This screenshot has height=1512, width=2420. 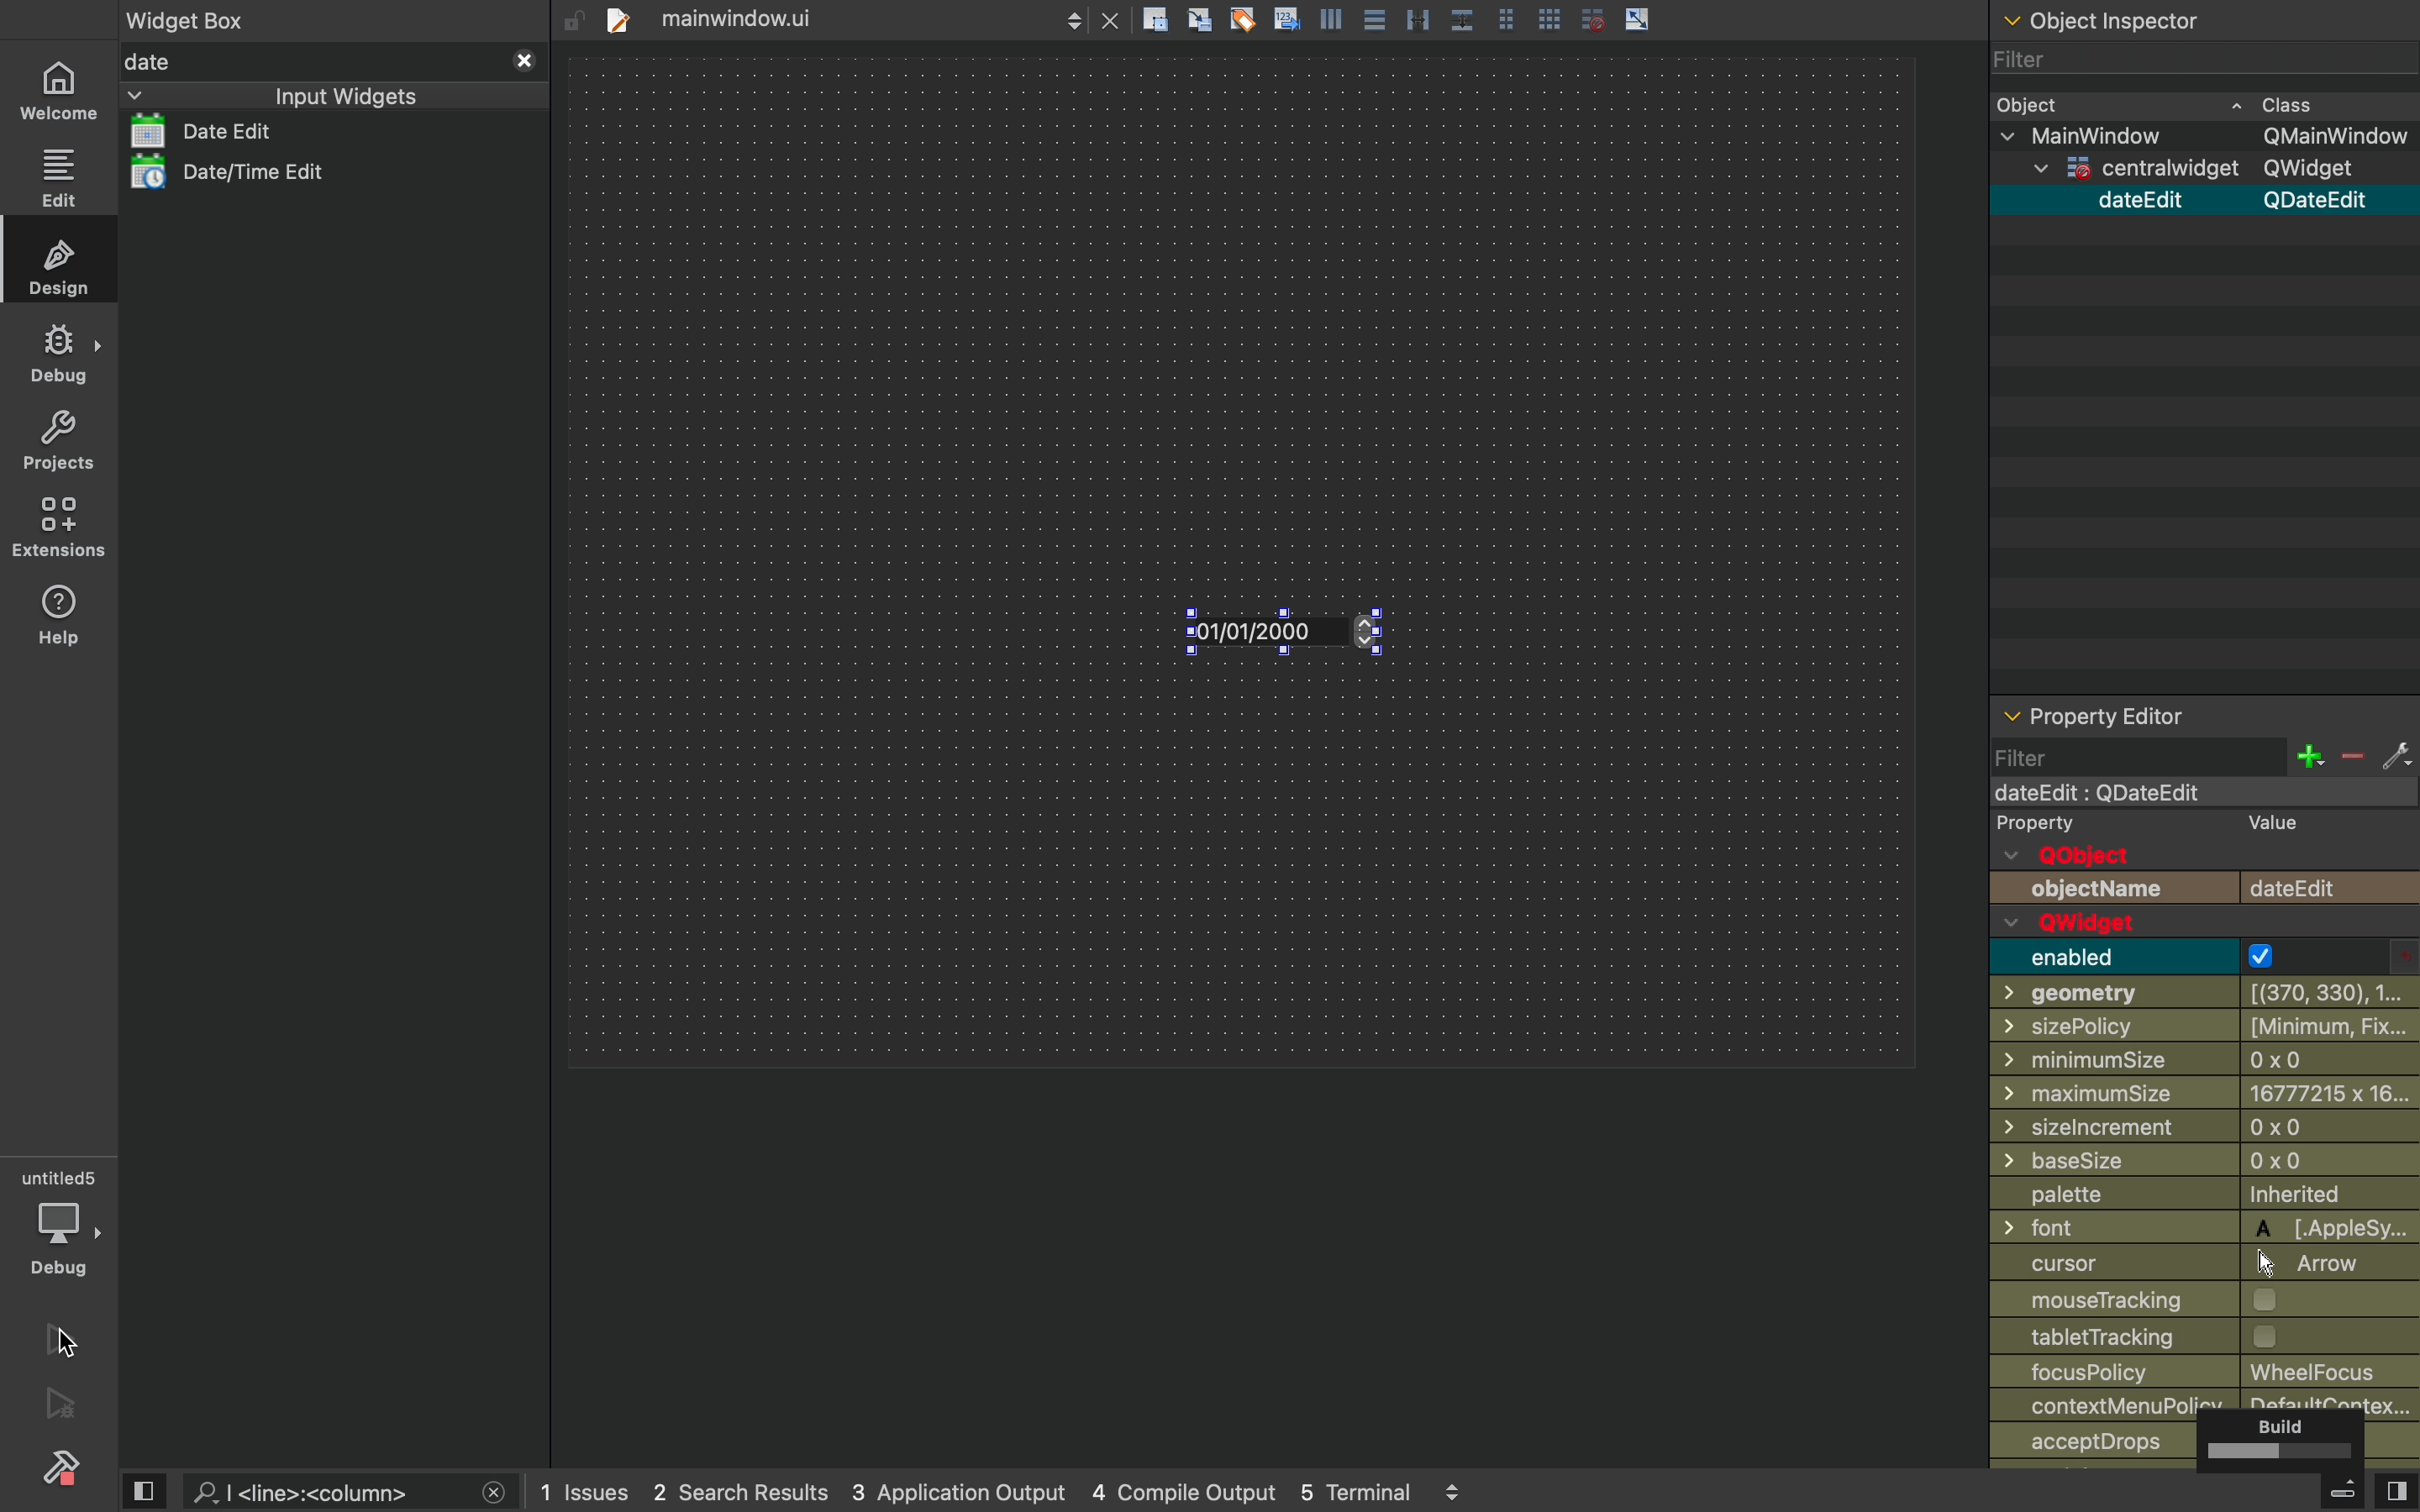 I want to click on tabletracking, so click(x=2204, y=1337).